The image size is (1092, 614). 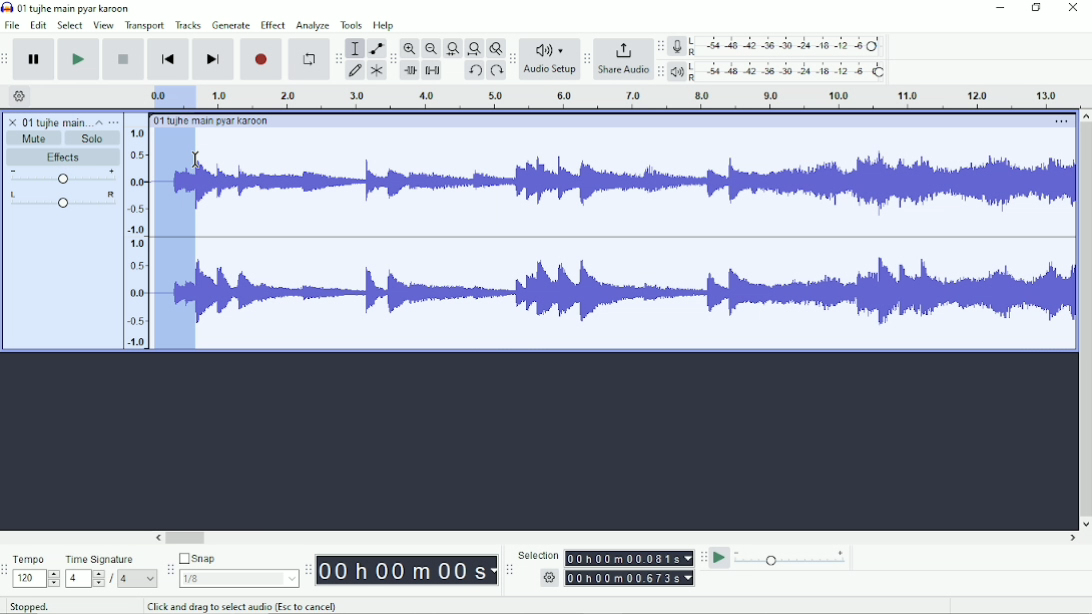 What do you see at coordinates (512, 59) in the screenshot?
I see `Audacity audio setup toolbar` at bounding box center [512, 59].